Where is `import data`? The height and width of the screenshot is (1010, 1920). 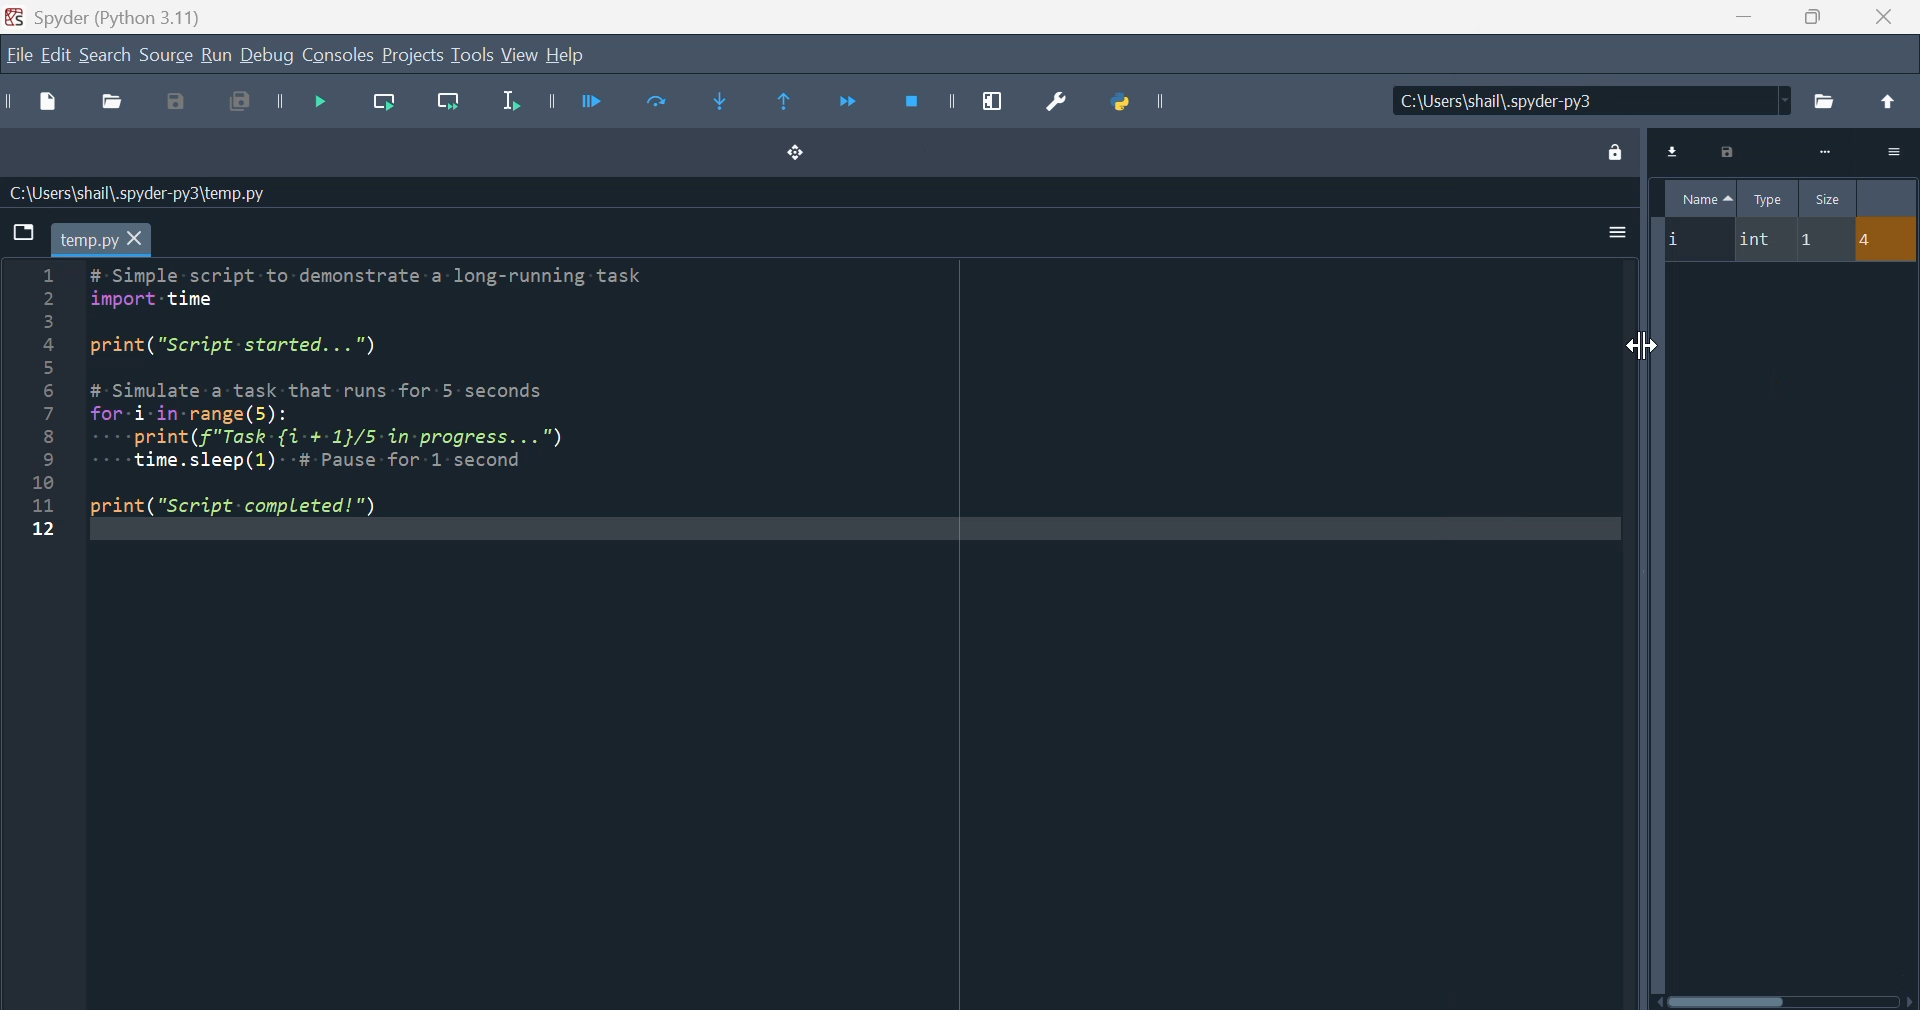 import data is located at coordinates (1671, 153).